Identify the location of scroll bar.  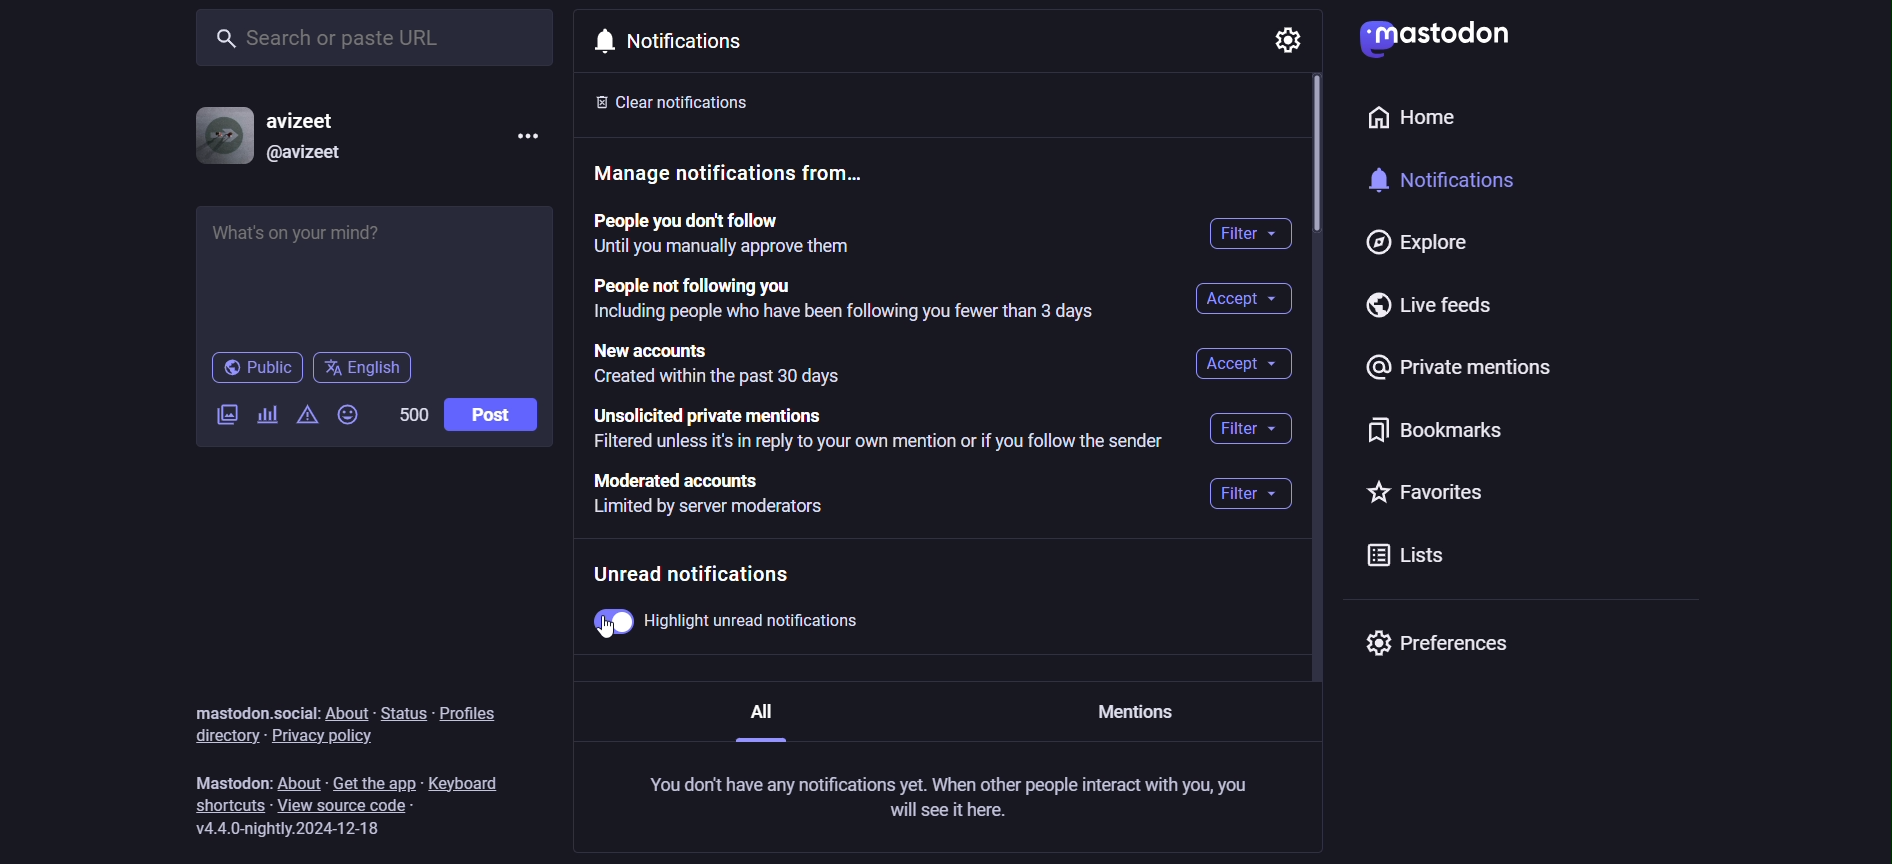
(1315, 154).